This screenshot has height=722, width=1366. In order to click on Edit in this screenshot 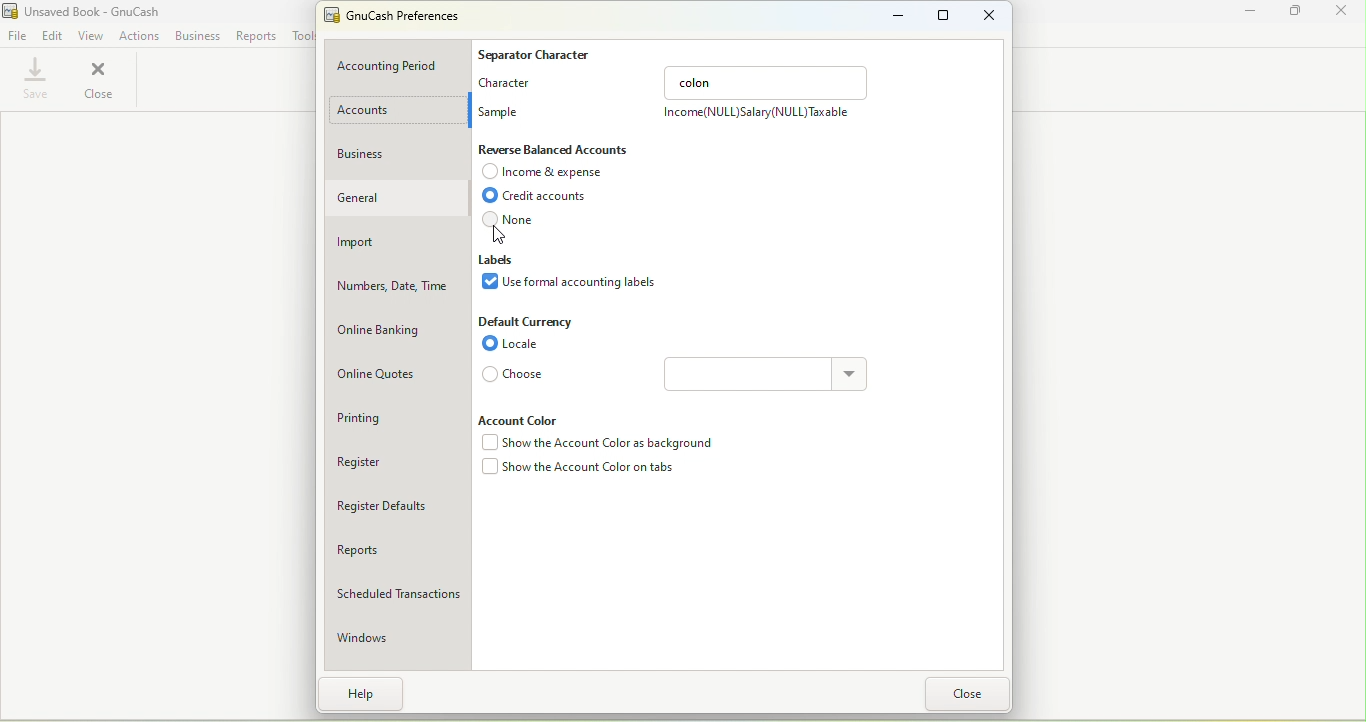, I will do `click(53, 33)`.